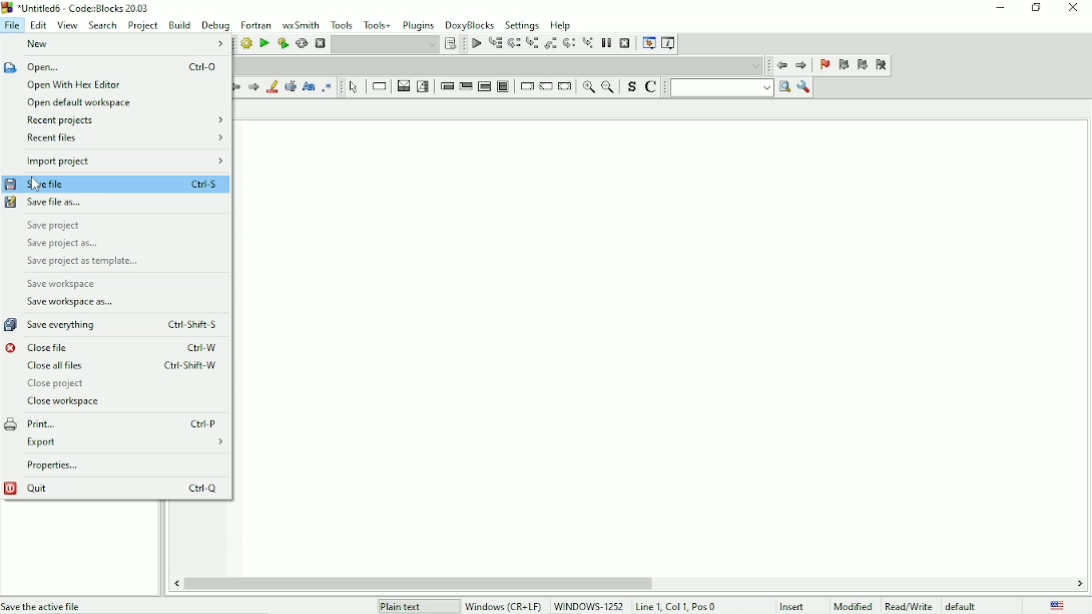  Describe the element at coordinates (246, 44) in the screenshot. I see `Build` at that location.